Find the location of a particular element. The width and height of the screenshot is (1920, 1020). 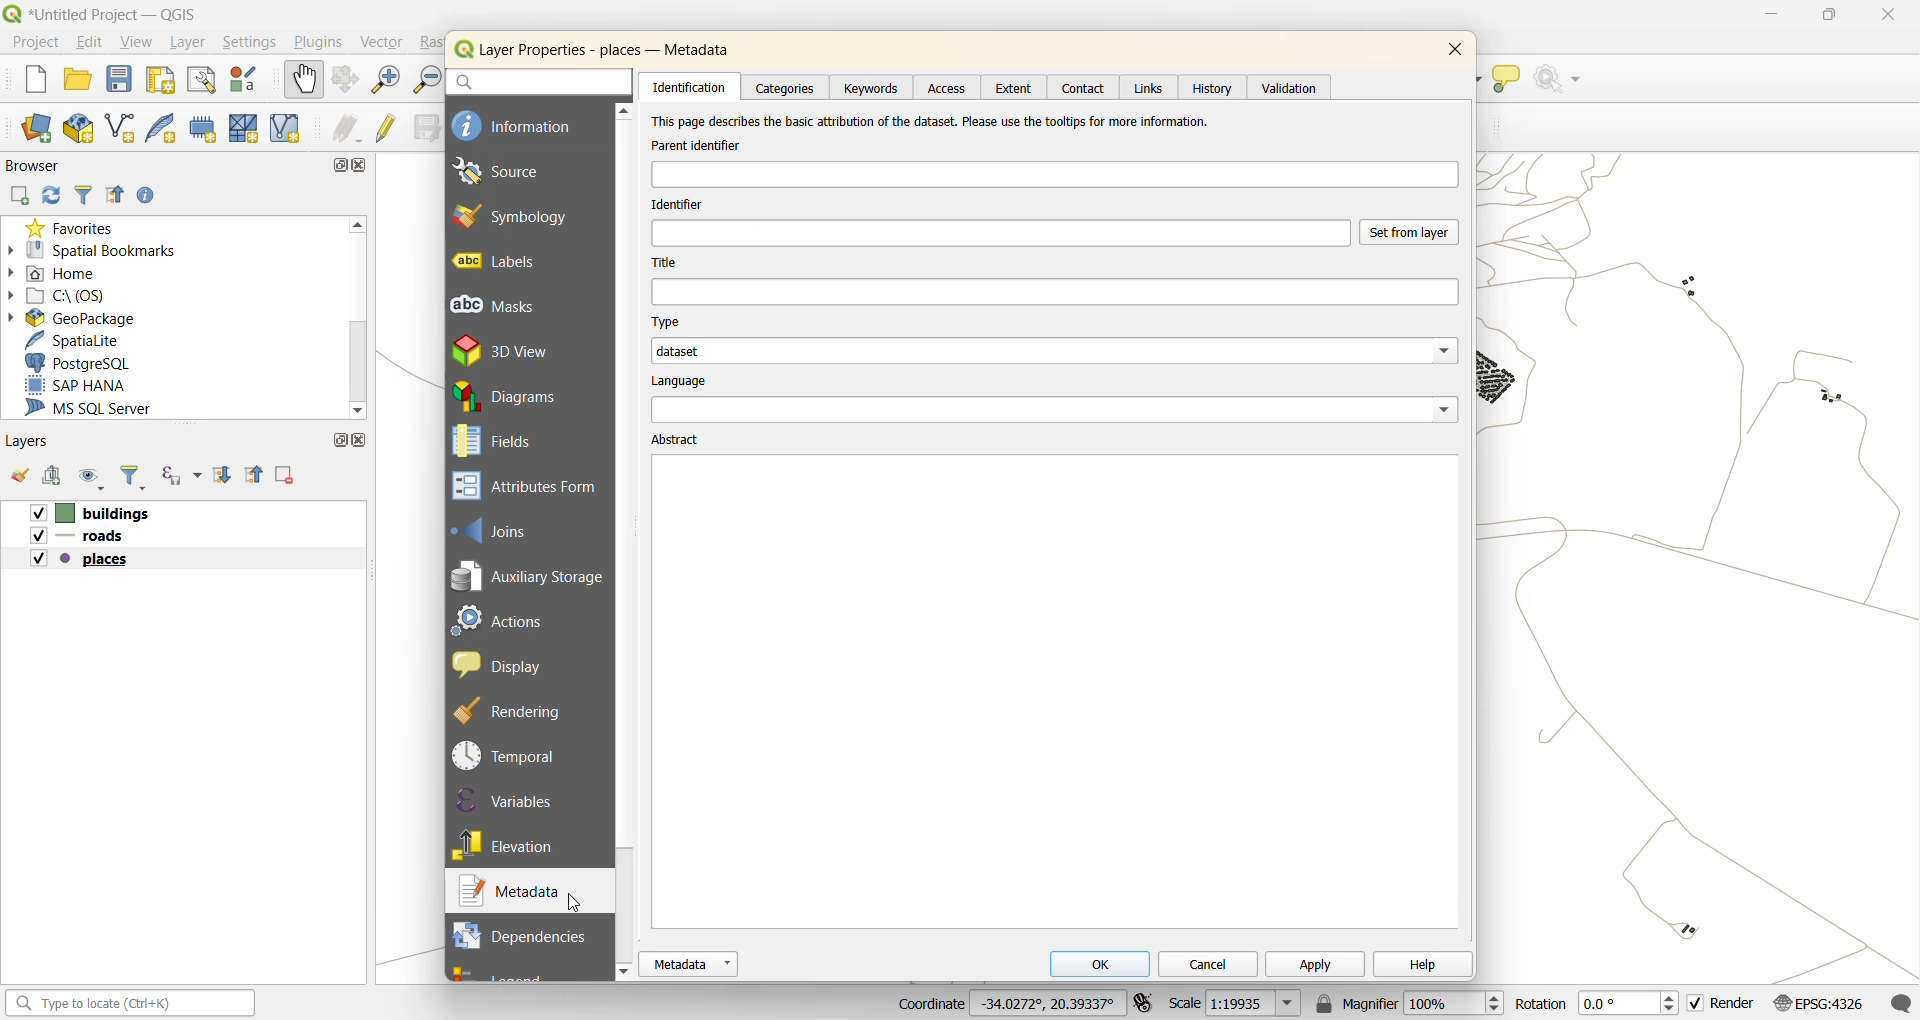

rotation is located at coordinates (1590, 1002).